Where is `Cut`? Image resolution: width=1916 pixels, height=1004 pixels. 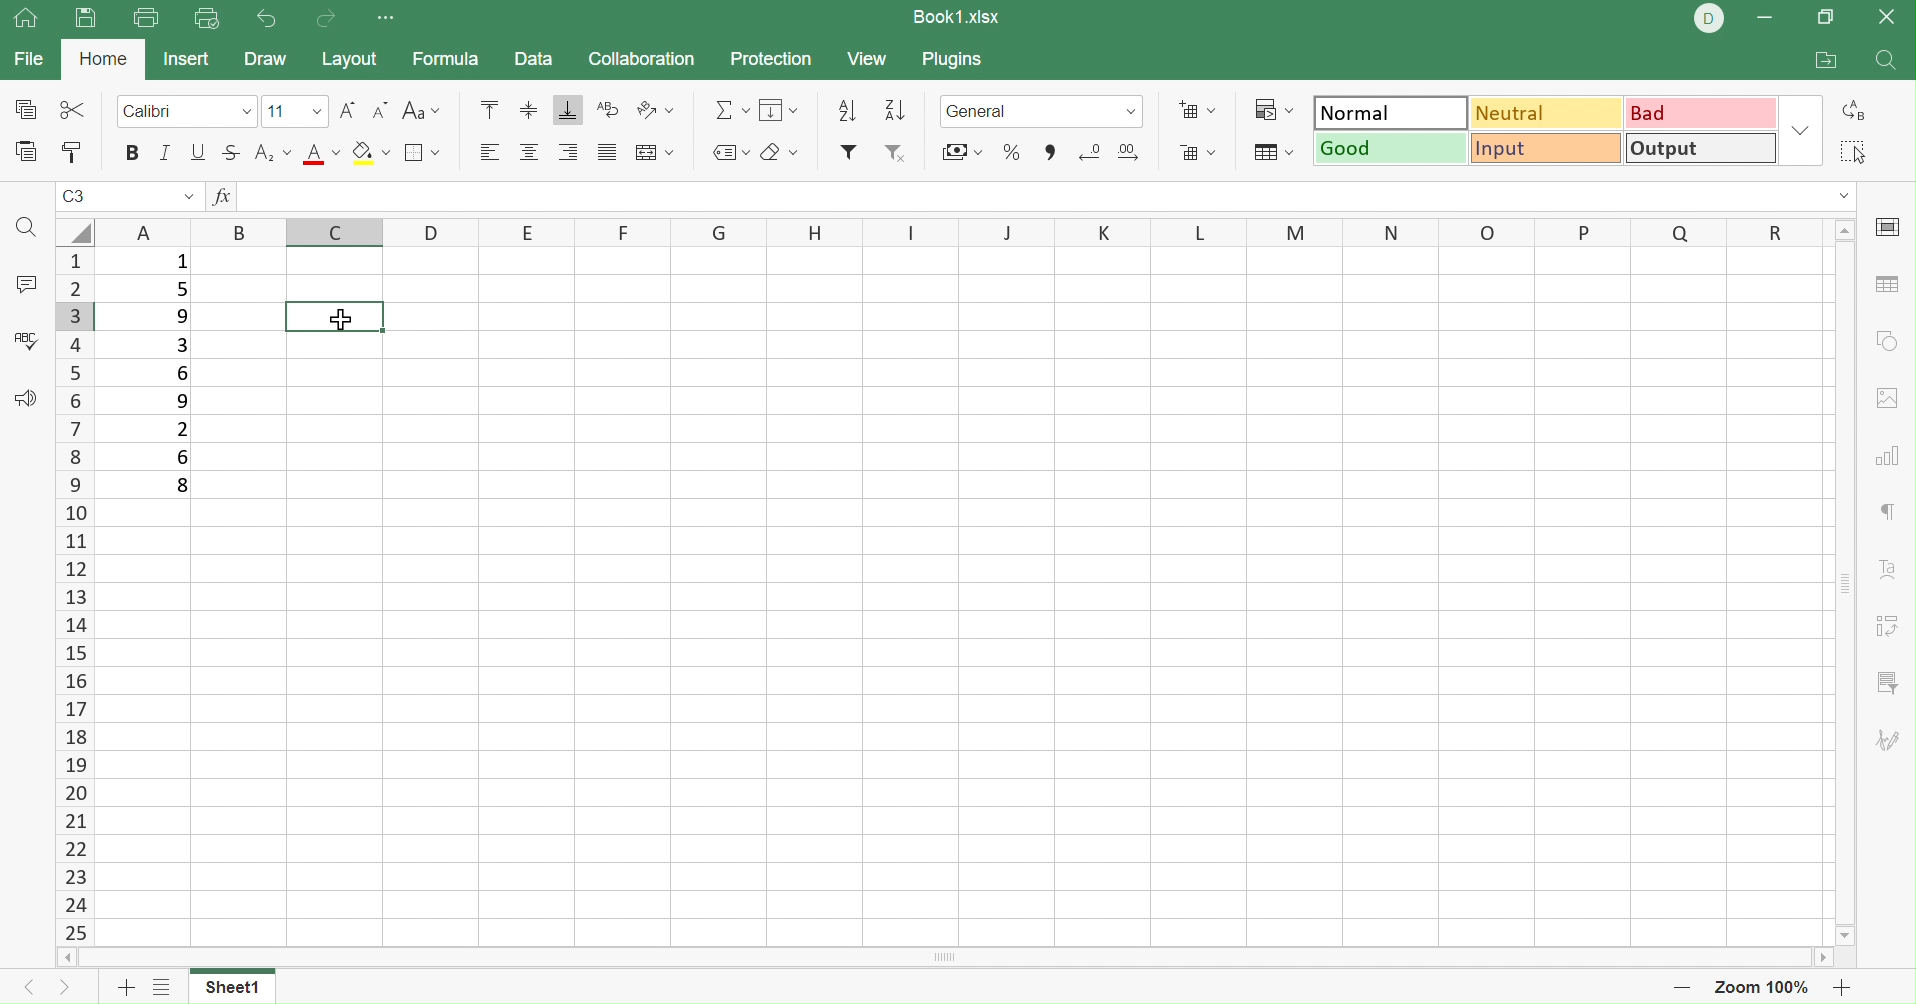
Cut is located at coordinates (72, 110).